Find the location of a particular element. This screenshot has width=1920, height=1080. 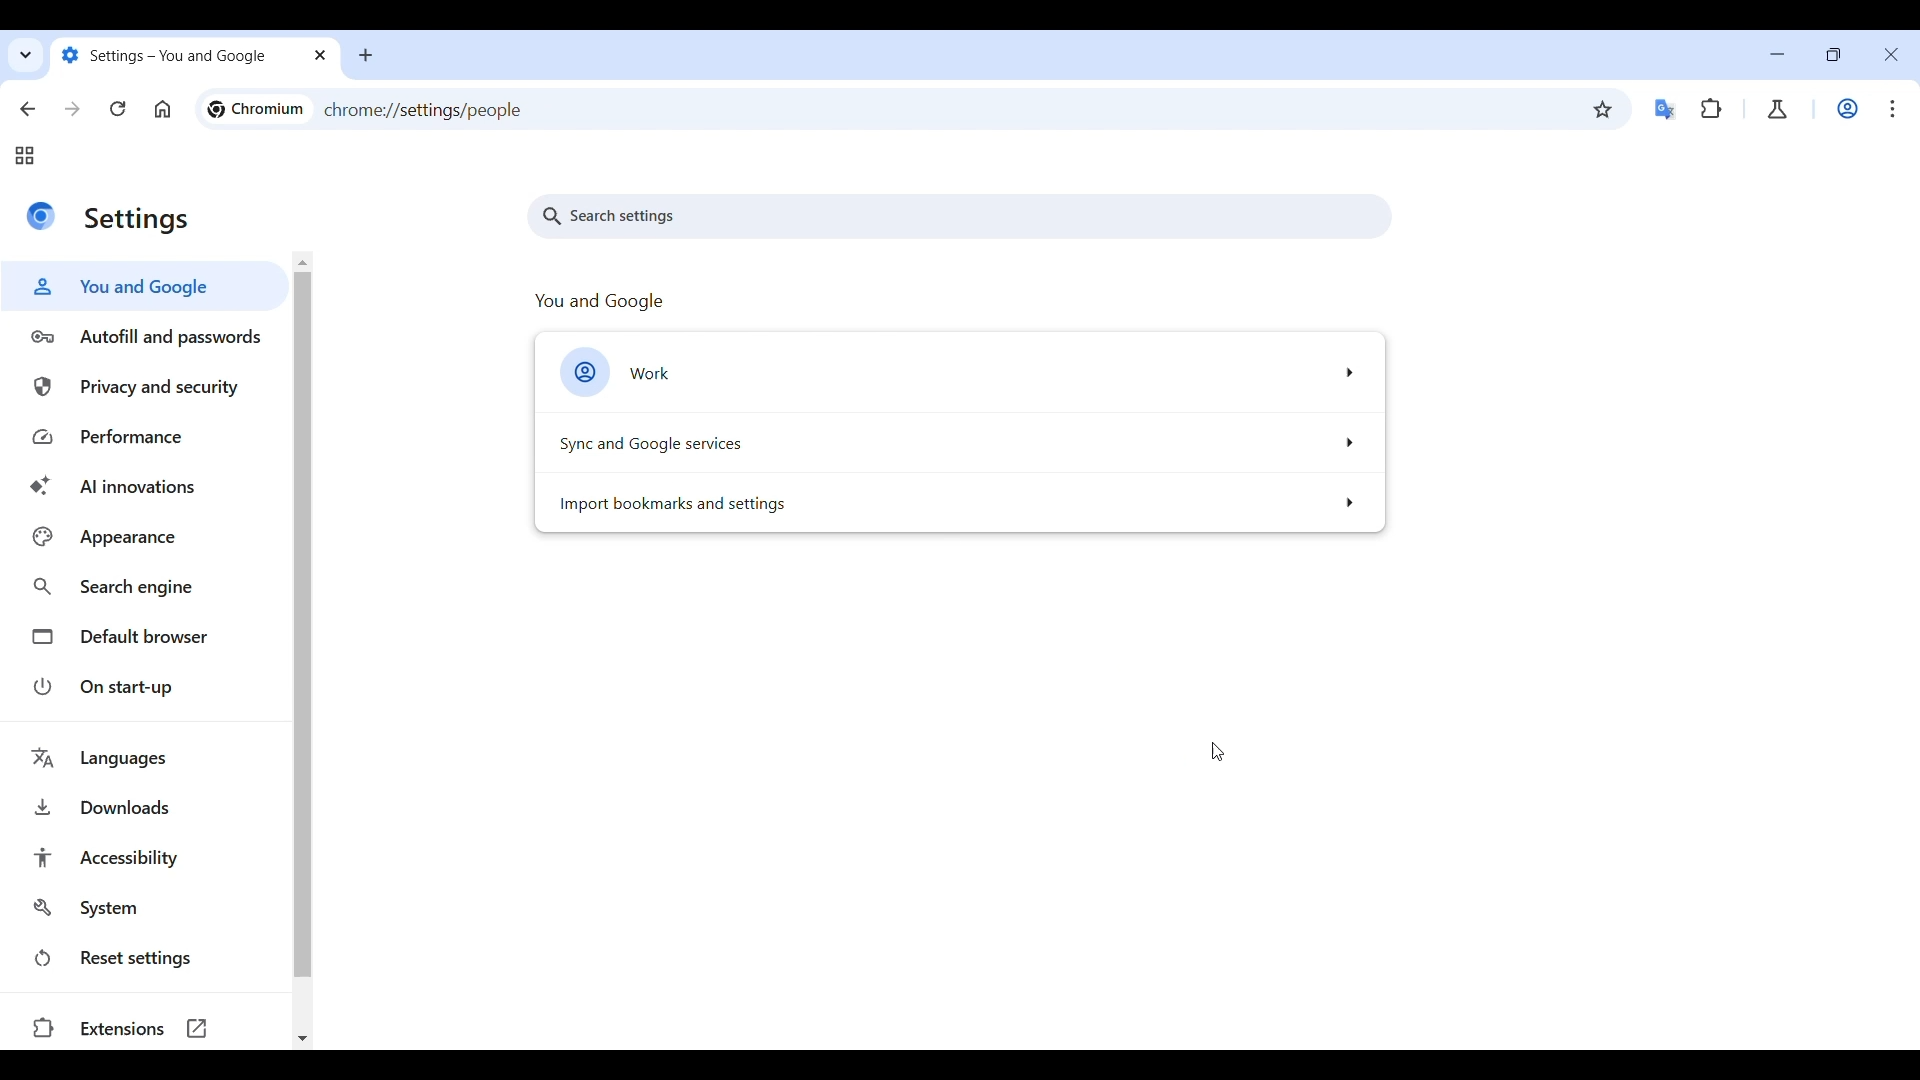

System is located at coordinates (145, 907).